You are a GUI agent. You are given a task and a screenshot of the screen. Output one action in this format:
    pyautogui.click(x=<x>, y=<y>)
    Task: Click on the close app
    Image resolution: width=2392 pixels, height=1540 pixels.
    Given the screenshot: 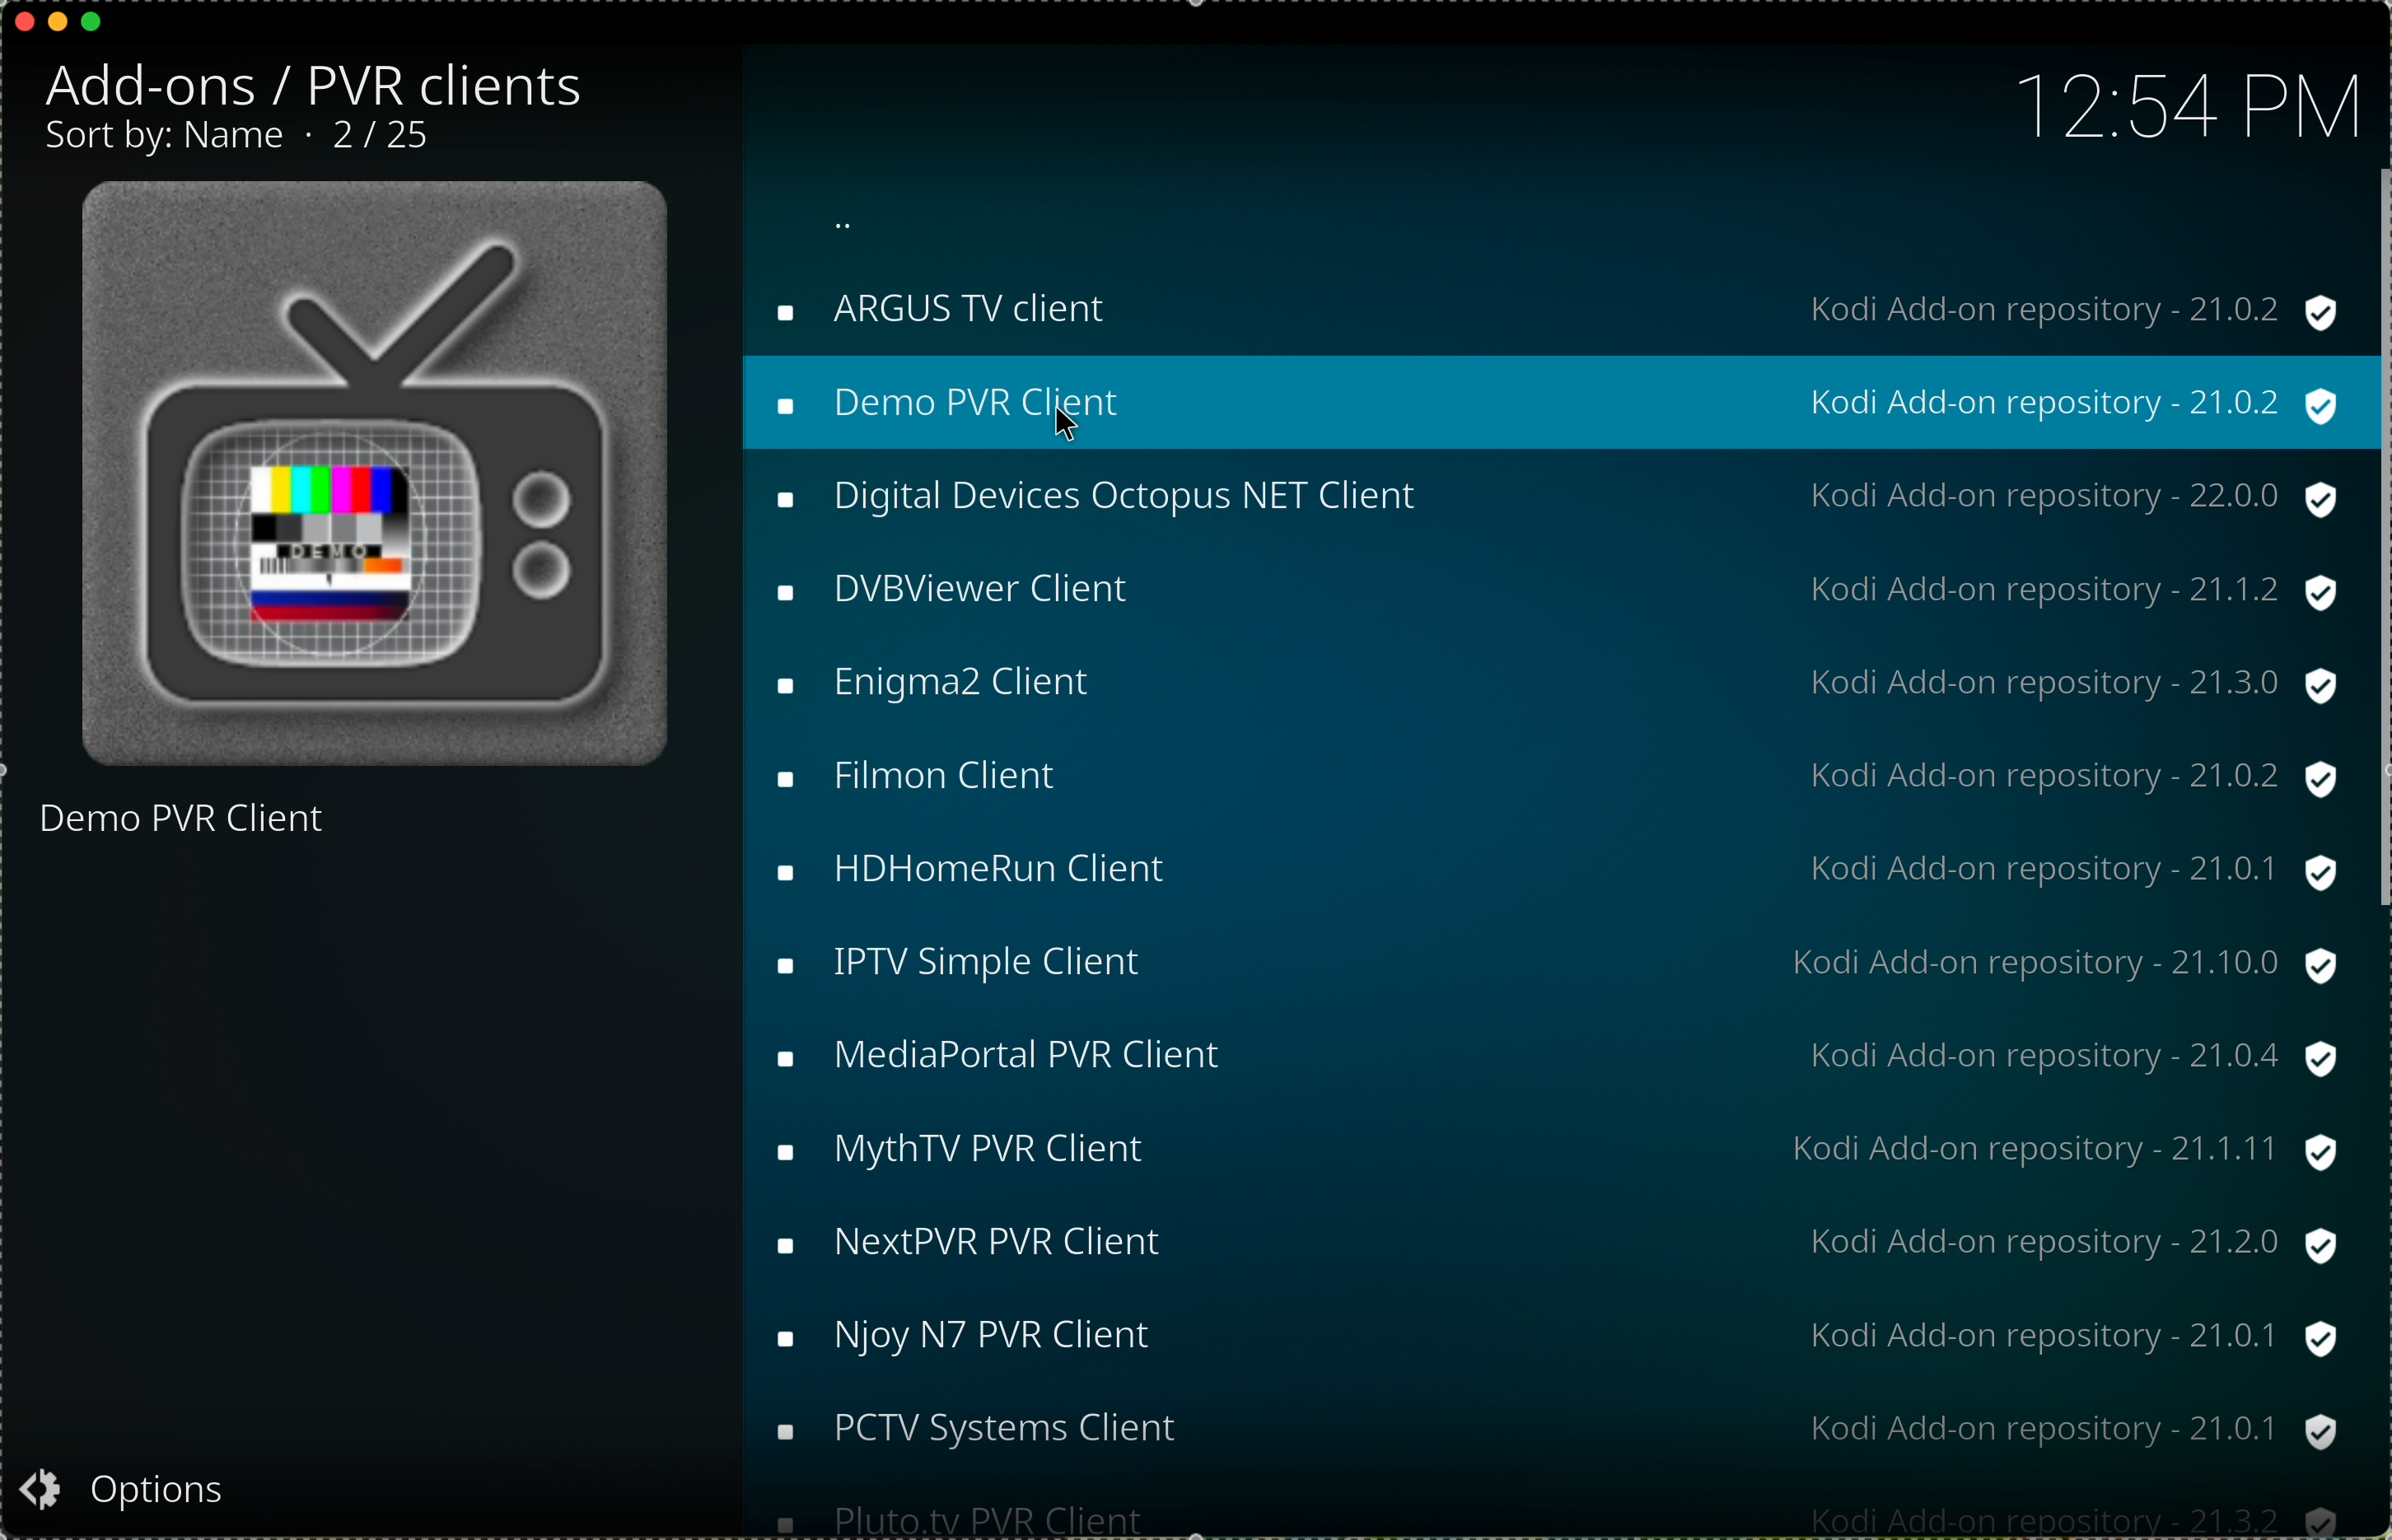 What is the action you would take?
    pyautogui.click(x=21, y=18)
    